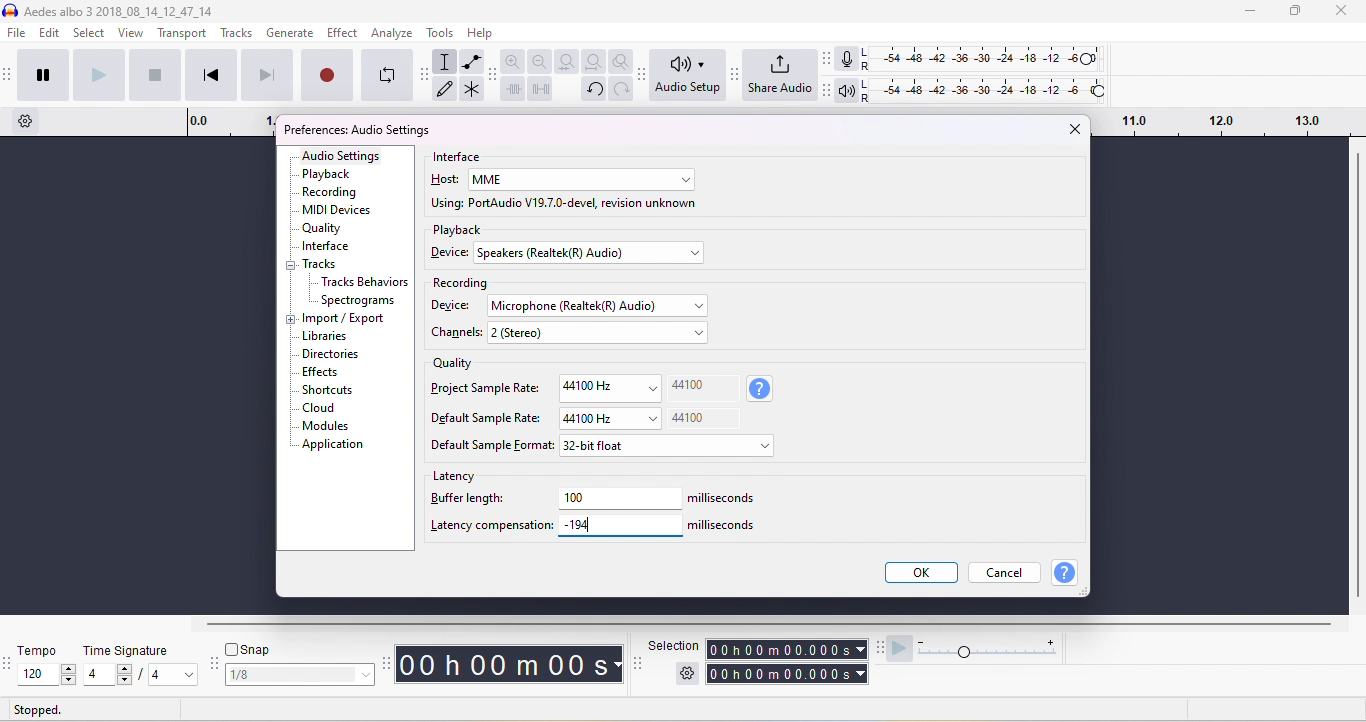 The height and width of the screenshot is (722, 1366). I want to click on transport, so click(183, 34).